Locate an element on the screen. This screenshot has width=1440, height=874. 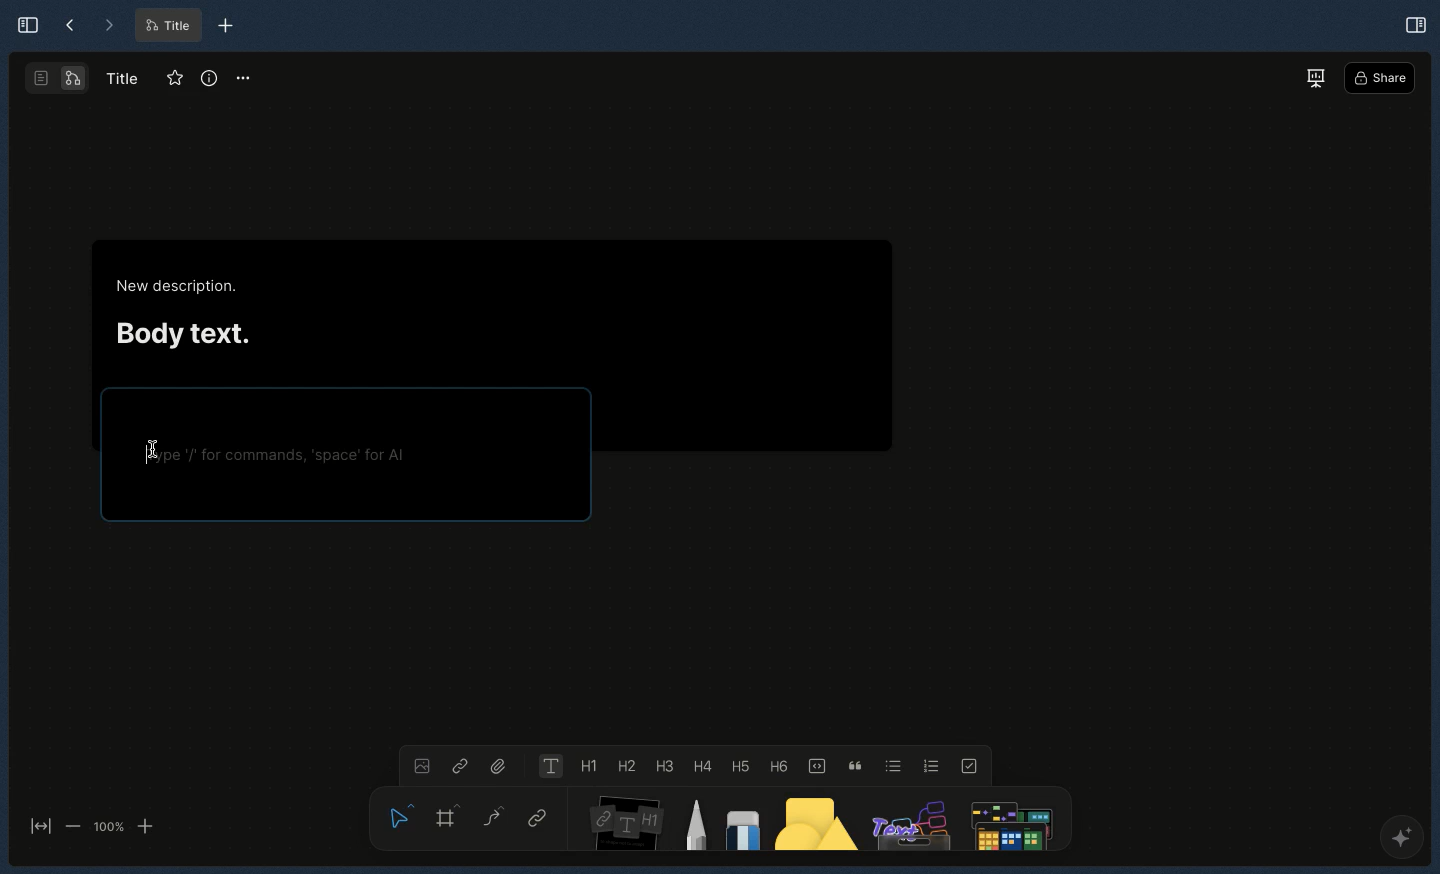
Open right panel is located at coordinates (1415, 23).